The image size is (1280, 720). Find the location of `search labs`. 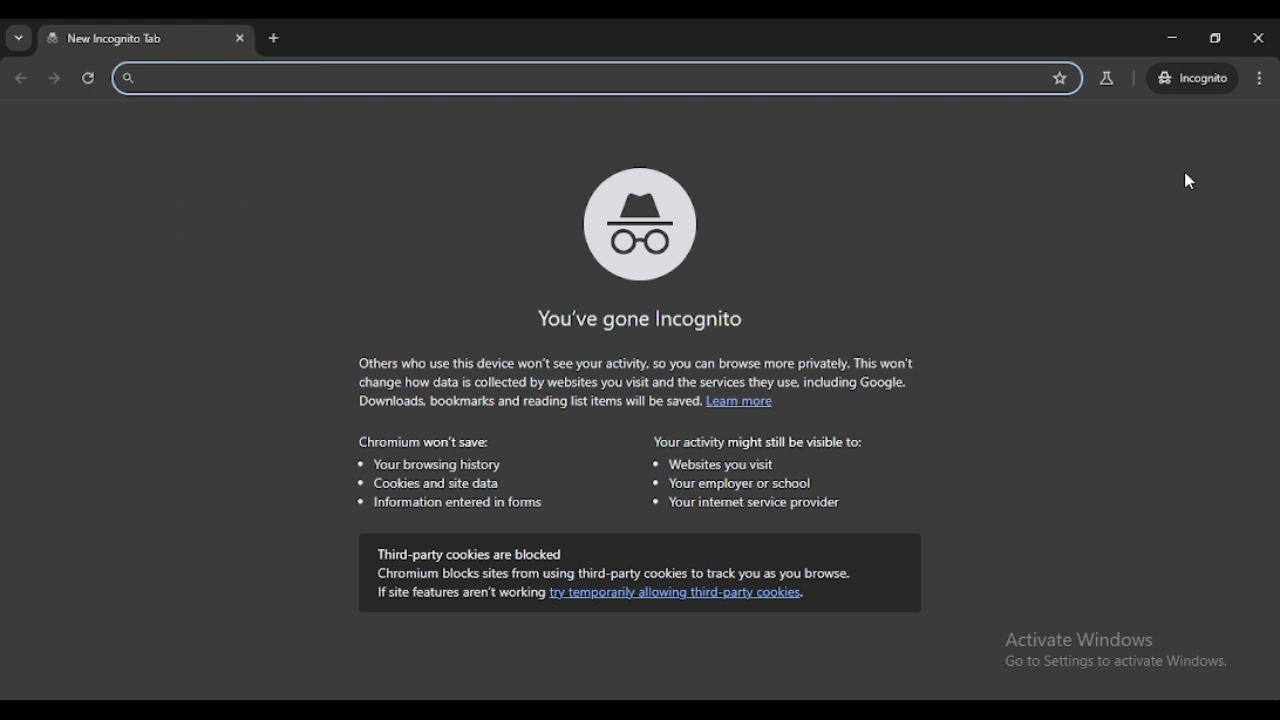

search labs is located at coordinates (1107, 78).